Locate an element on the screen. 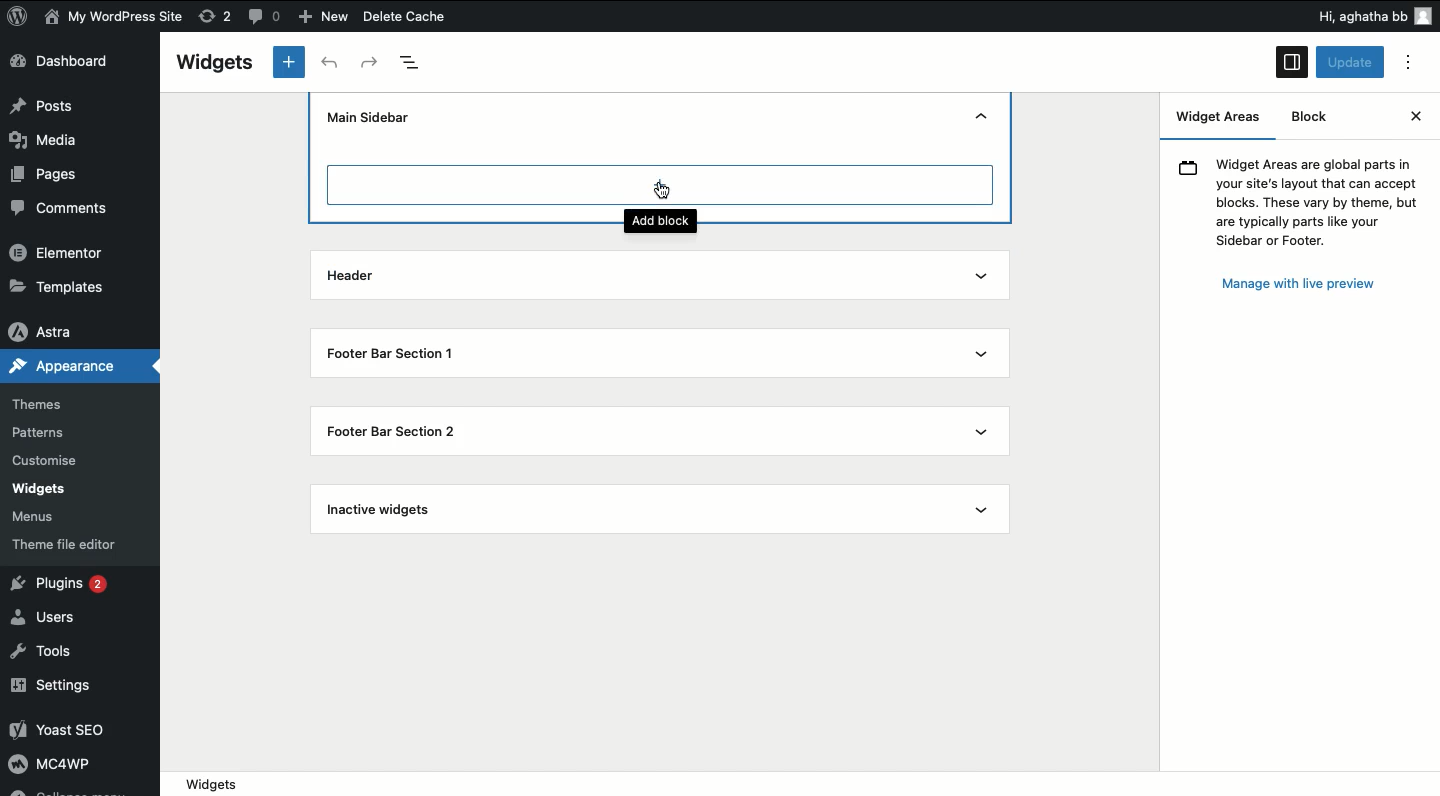  Show is located at coordinates (985, 391).